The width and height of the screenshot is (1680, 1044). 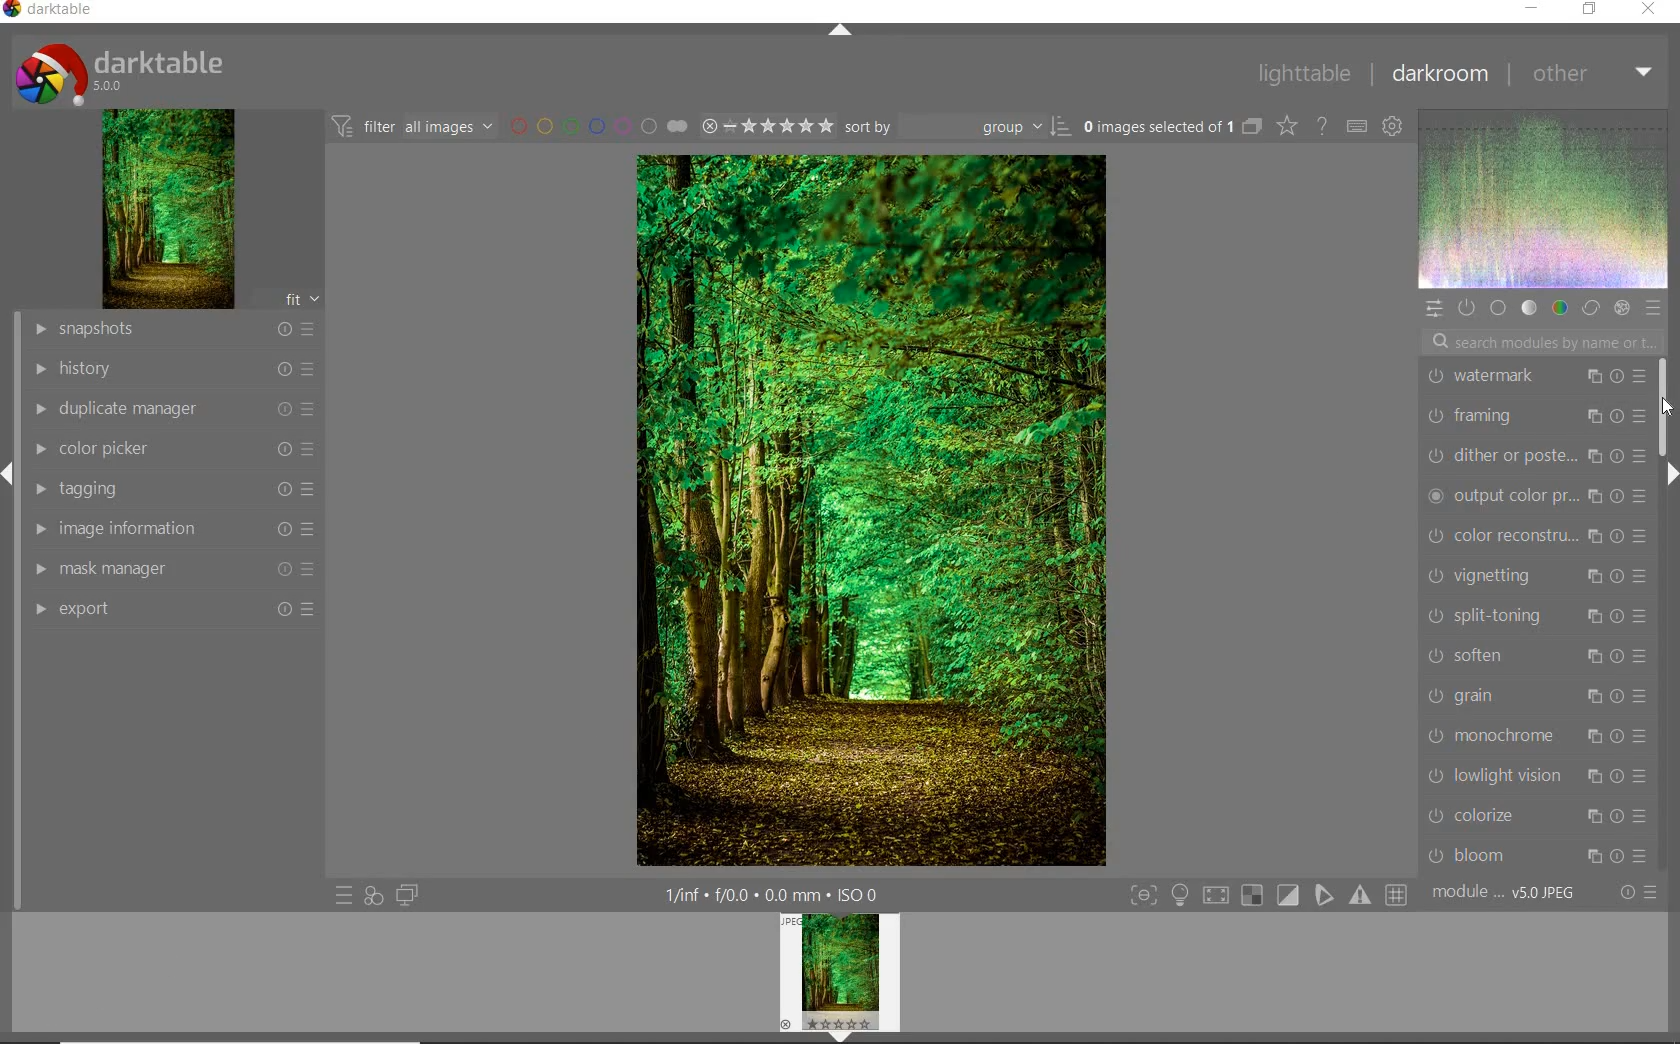 I want to click on QUICK ACCESS PANEL, so click(x=1435, y=308).